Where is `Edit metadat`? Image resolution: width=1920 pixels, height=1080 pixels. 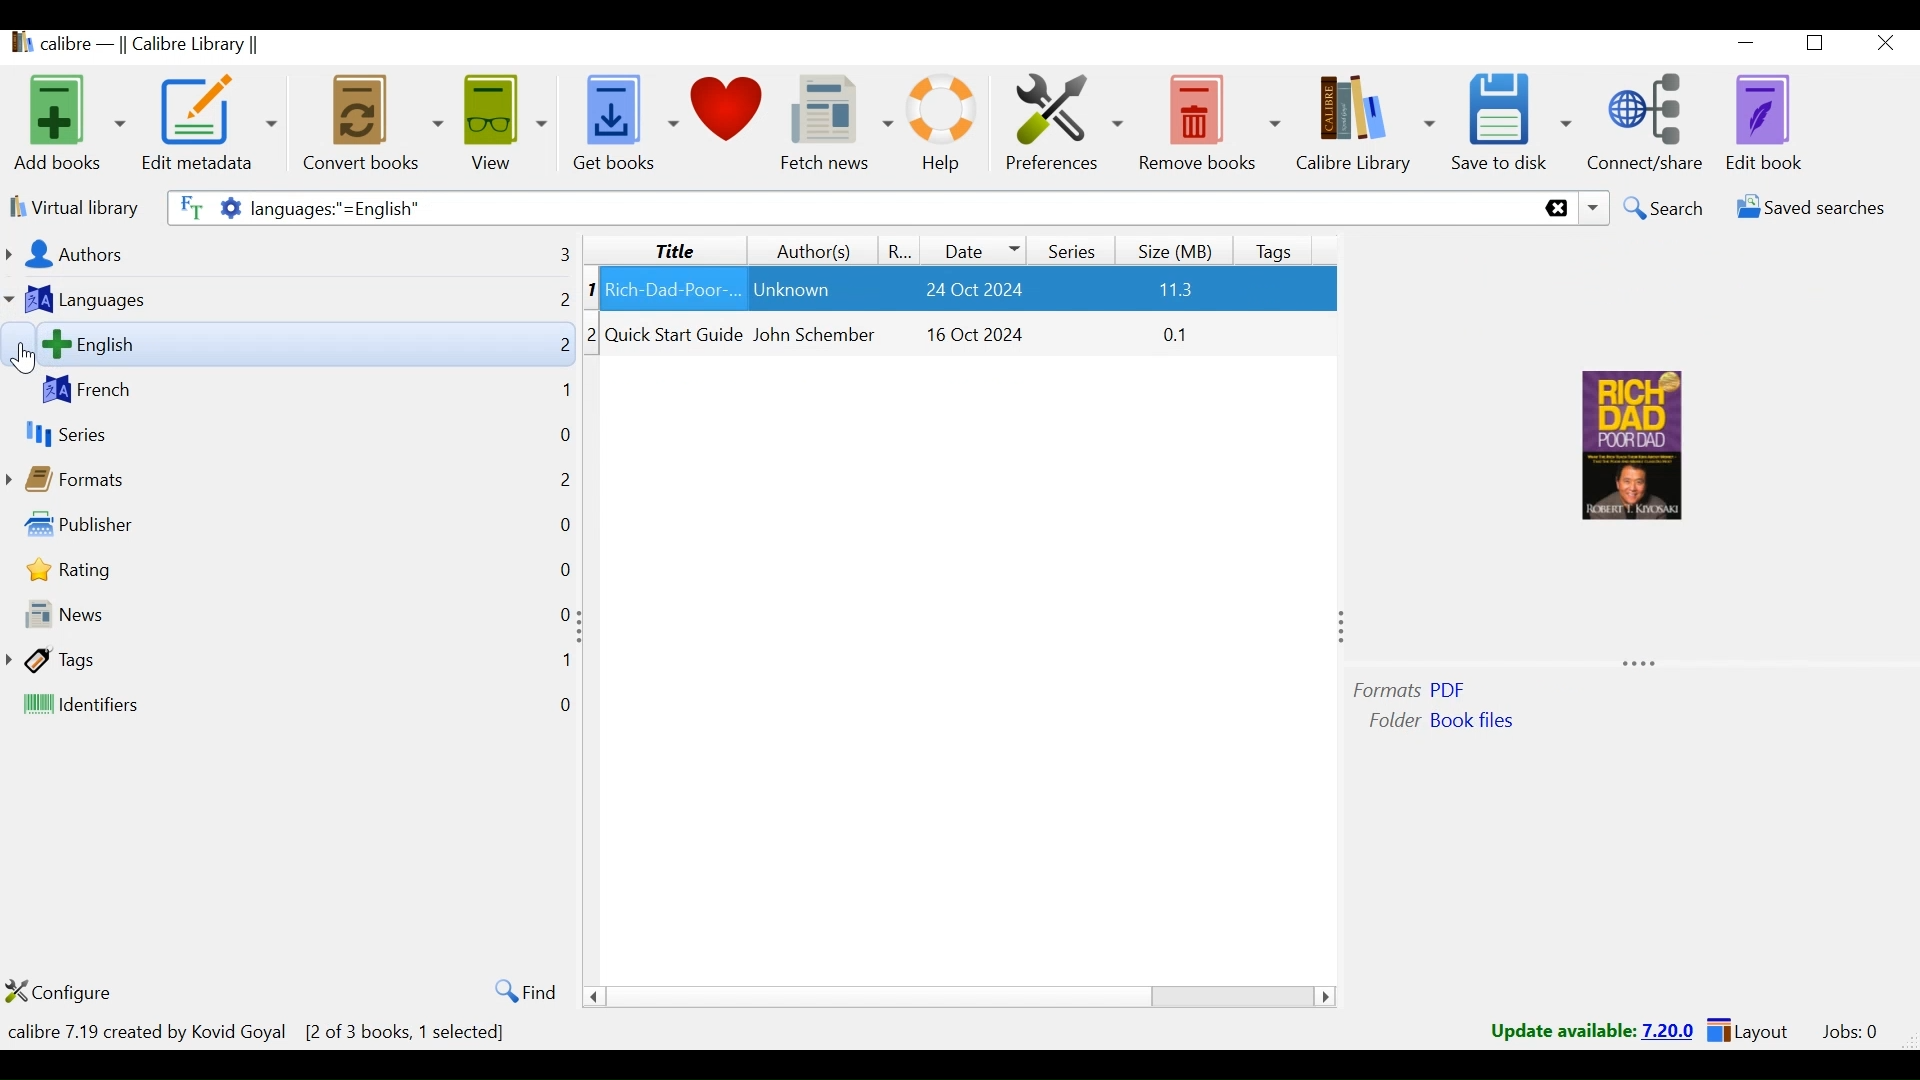
Edit metadat is located at coordinates (211, 123).